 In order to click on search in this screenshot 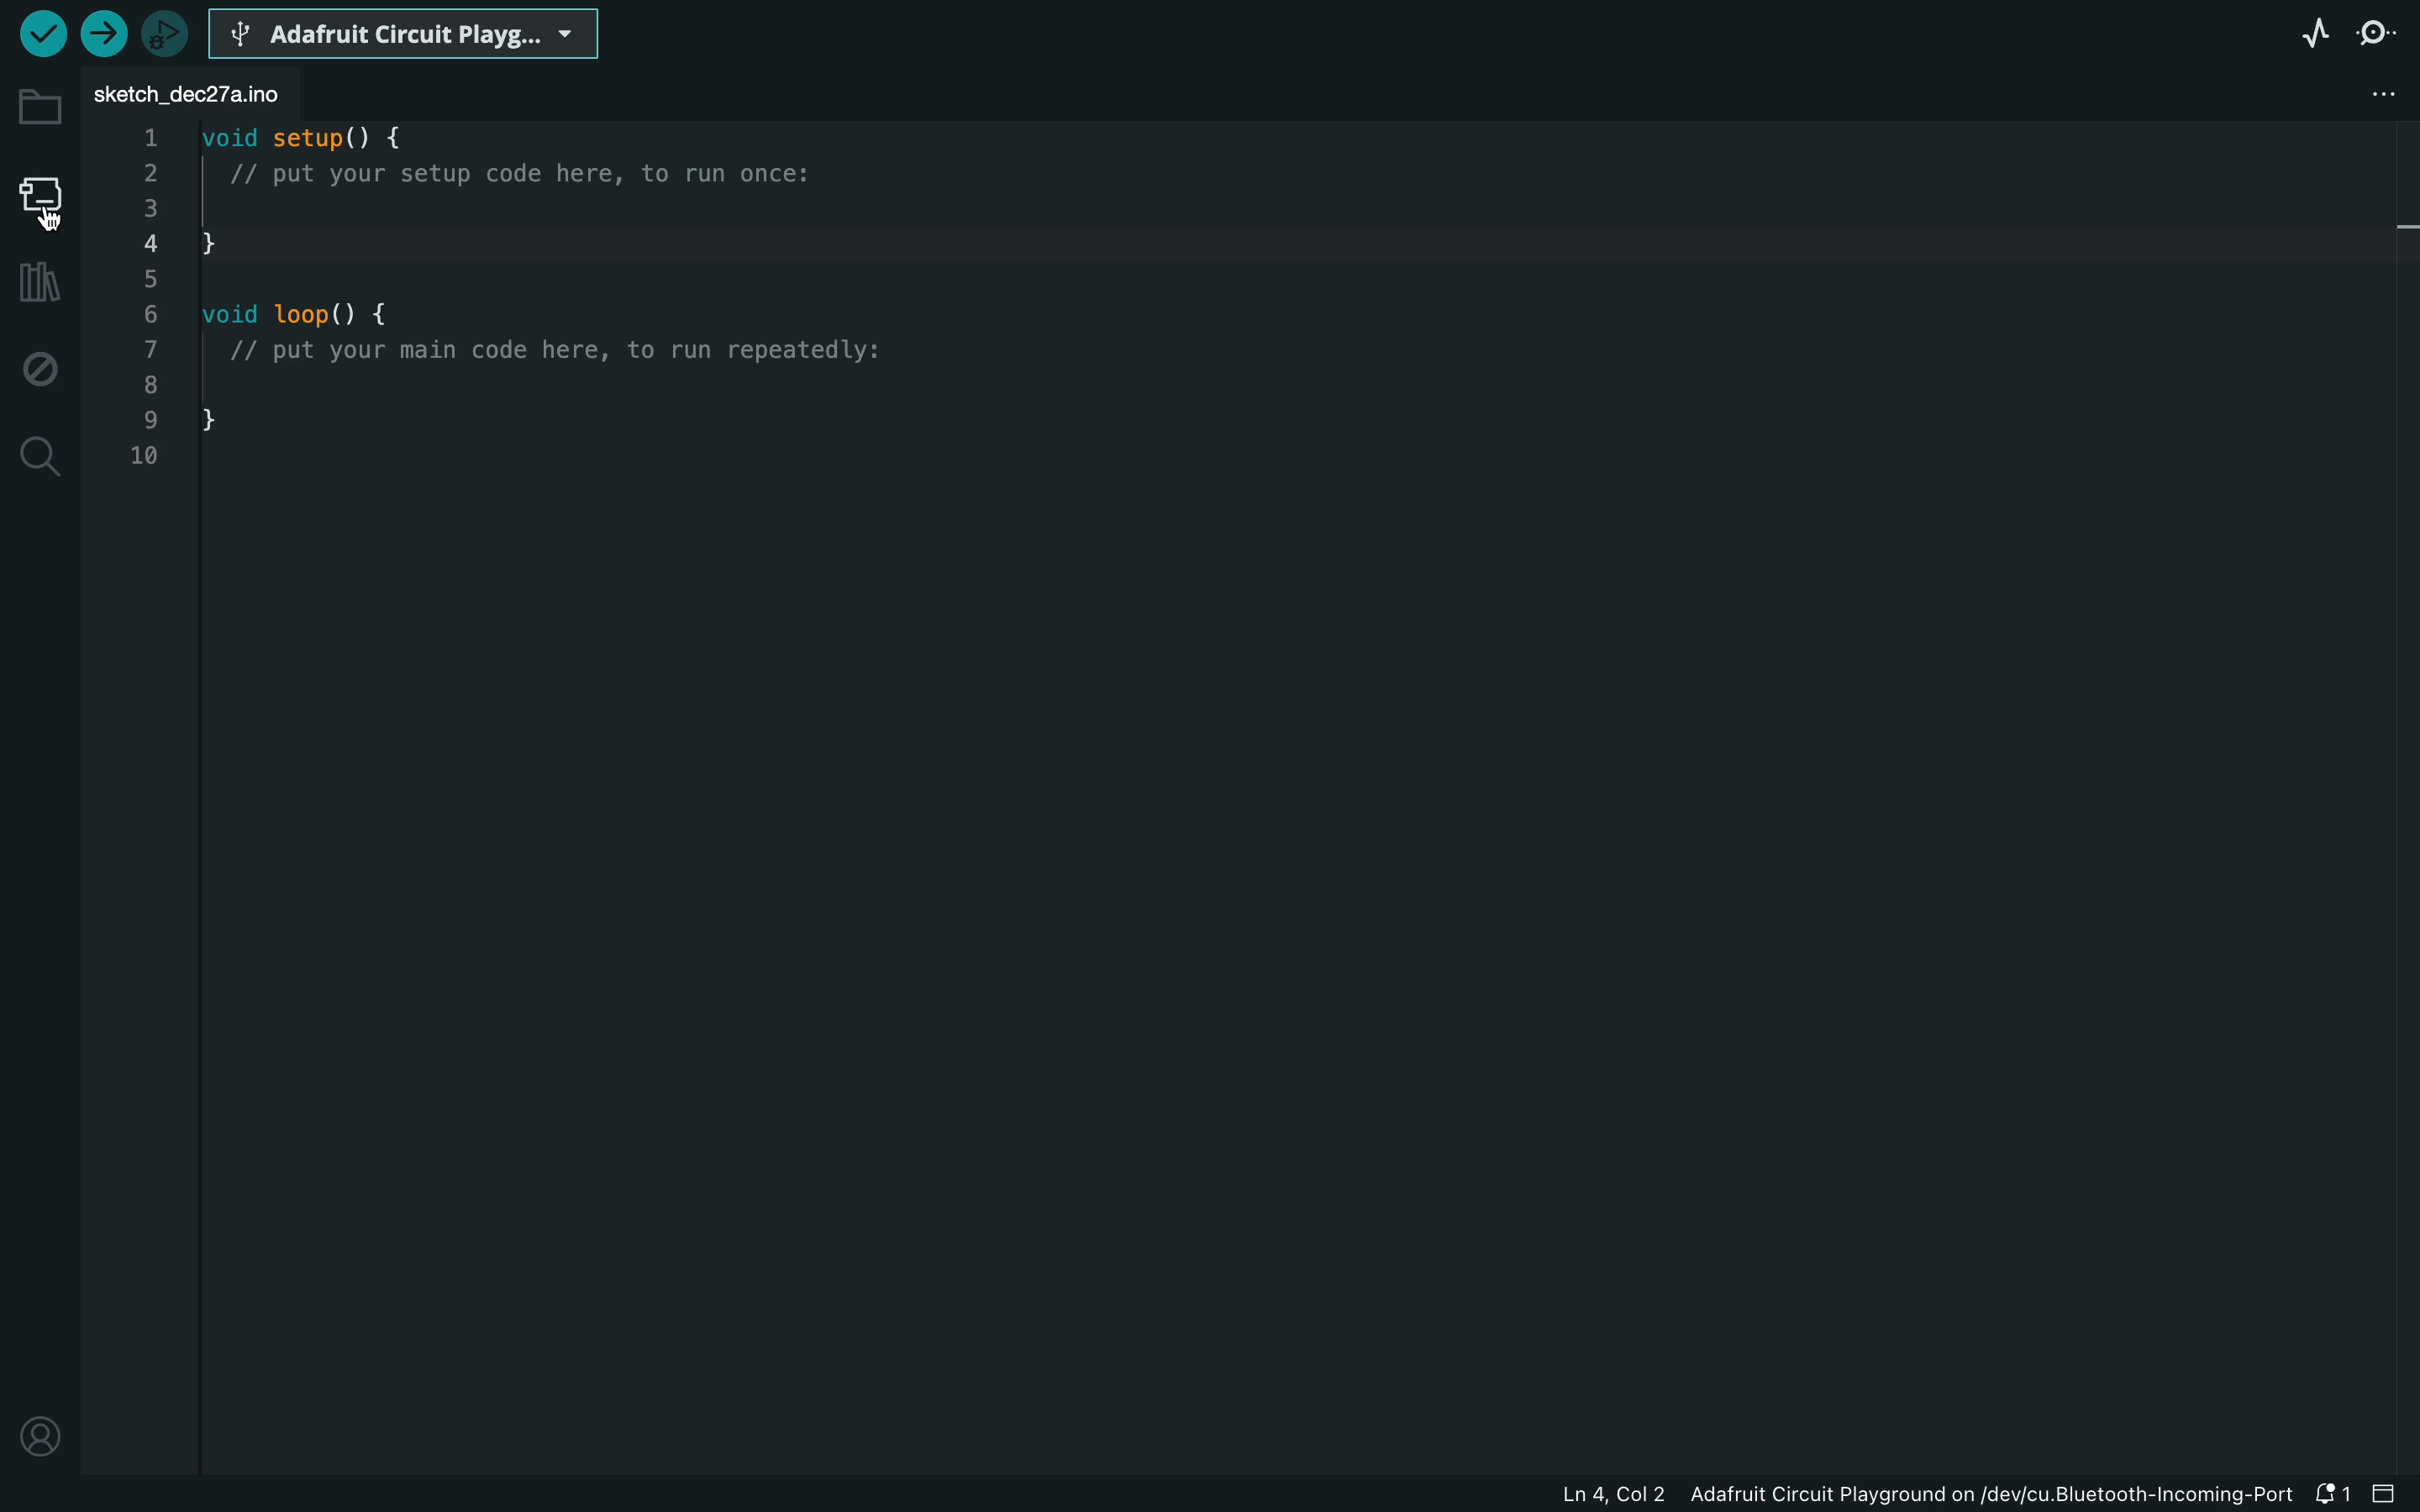, I will do `click(43, 455)`.